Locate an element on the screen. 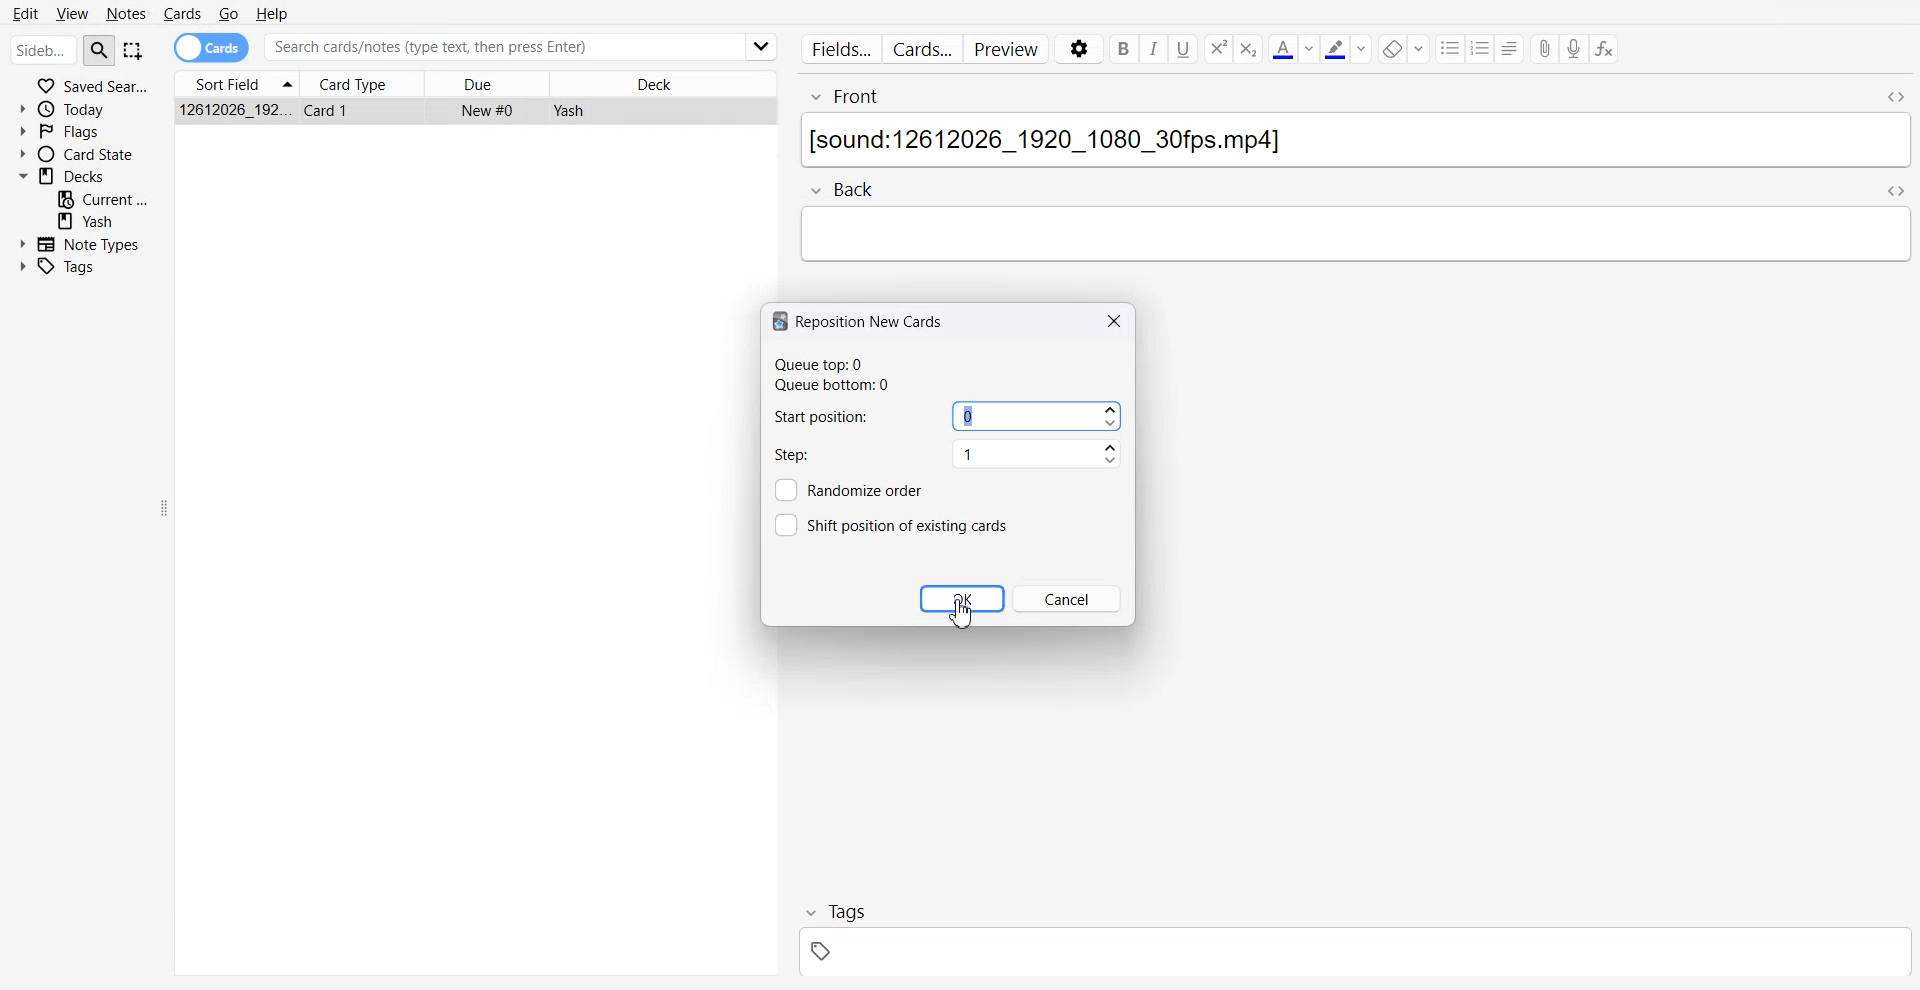  Equations is located at coordinates (1605, 50).